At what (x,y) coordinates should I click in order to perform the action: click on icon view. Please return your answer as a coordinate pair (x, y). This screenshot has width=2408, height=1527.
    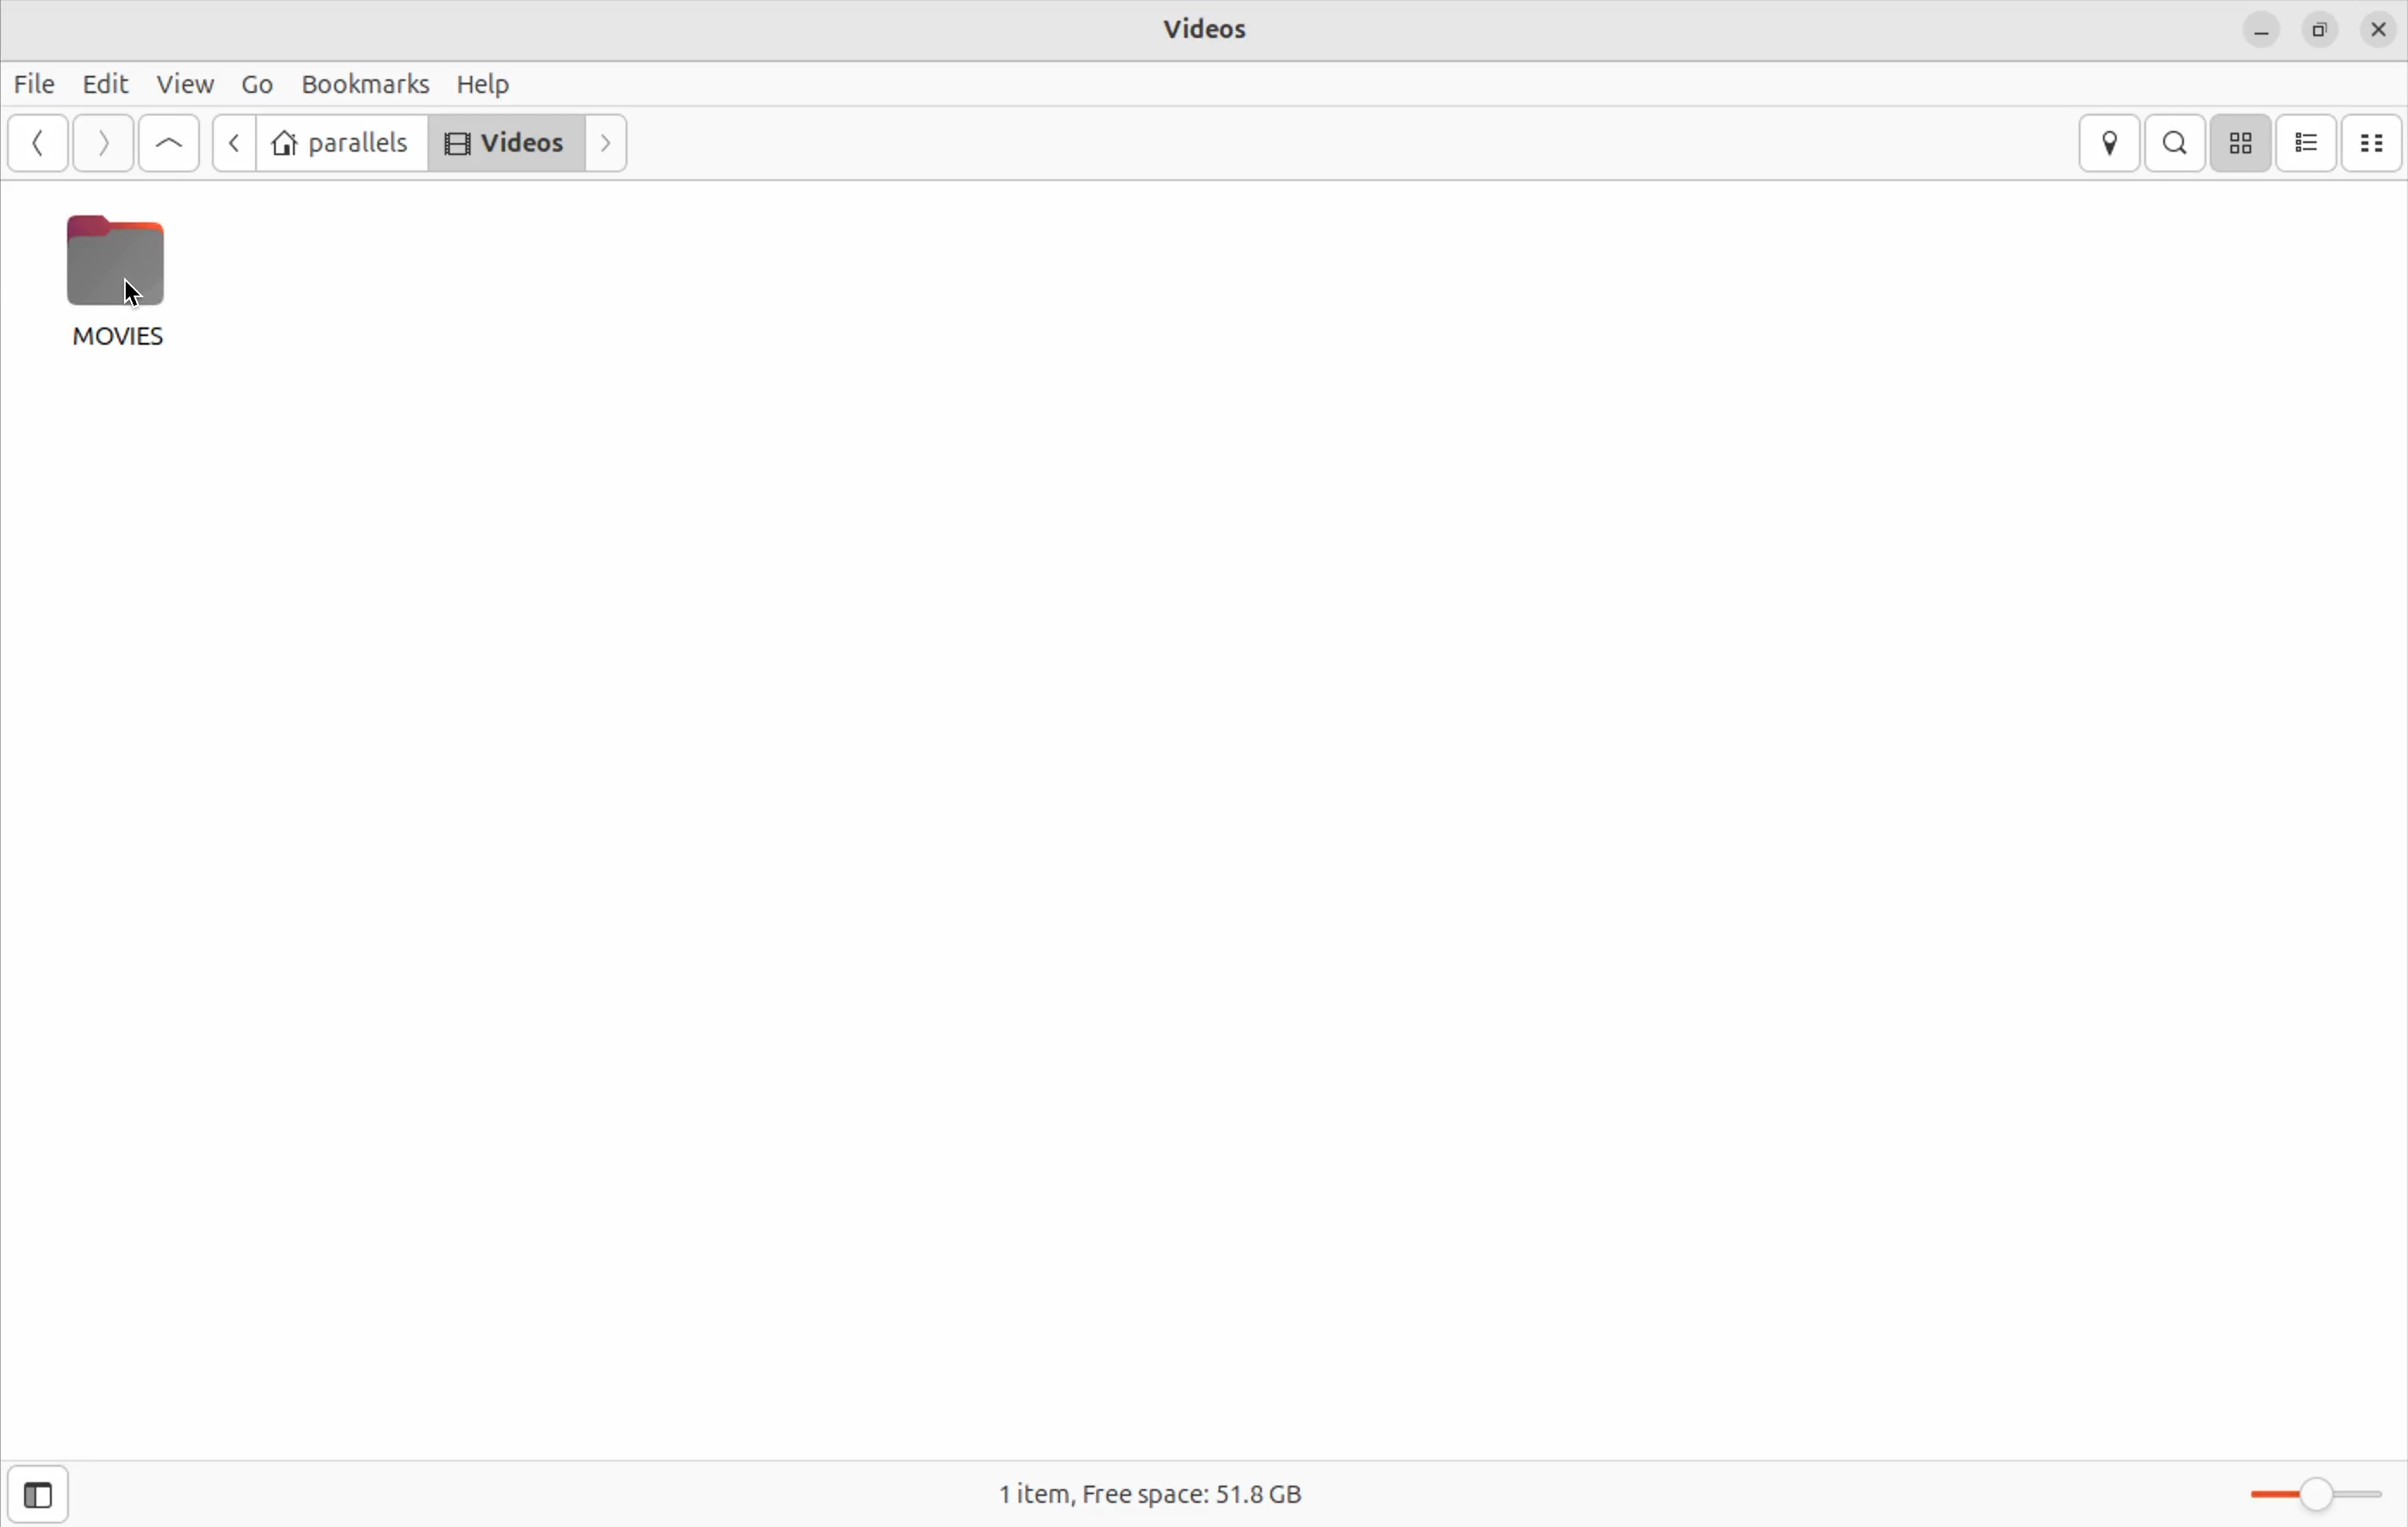
    Looking at the image, I should click on (2240, 145).